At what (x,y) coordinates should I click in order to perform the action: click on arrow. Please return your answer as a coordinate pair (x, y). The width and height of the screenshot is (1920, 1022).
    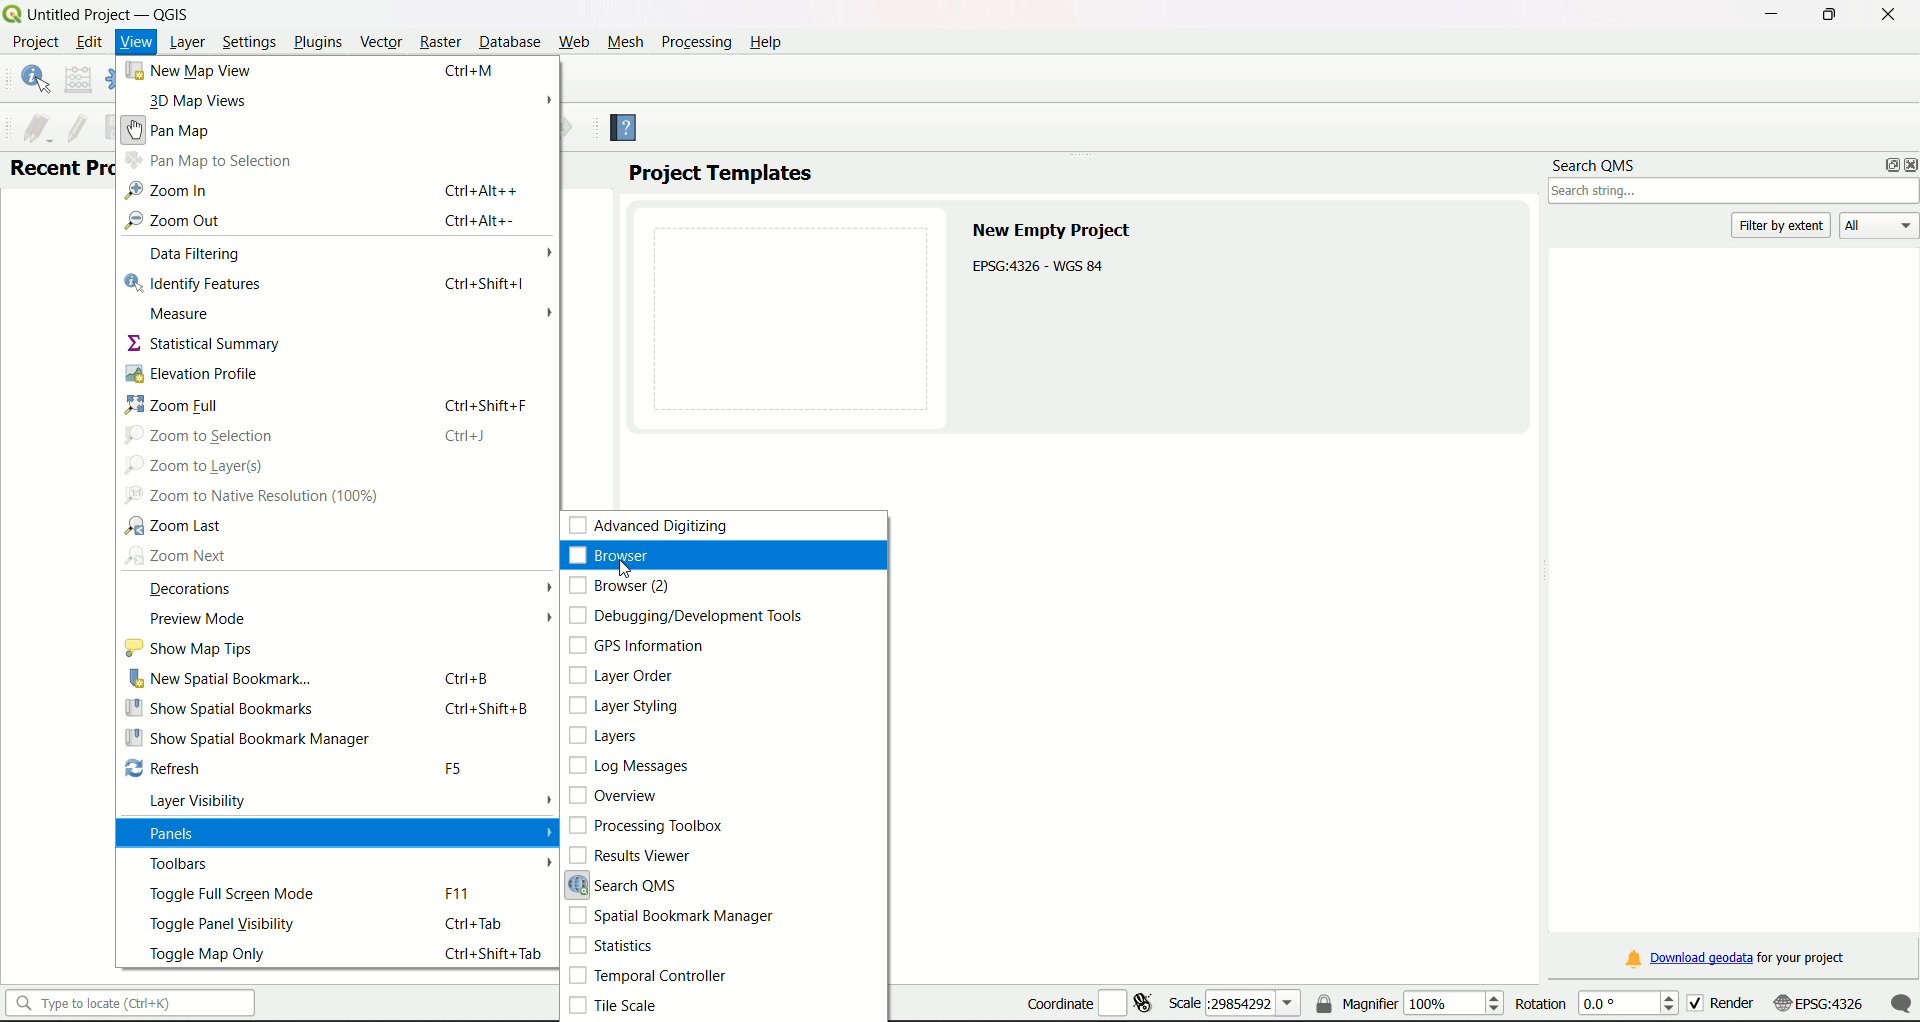
    Looking at the image, I should click on (545, 618).